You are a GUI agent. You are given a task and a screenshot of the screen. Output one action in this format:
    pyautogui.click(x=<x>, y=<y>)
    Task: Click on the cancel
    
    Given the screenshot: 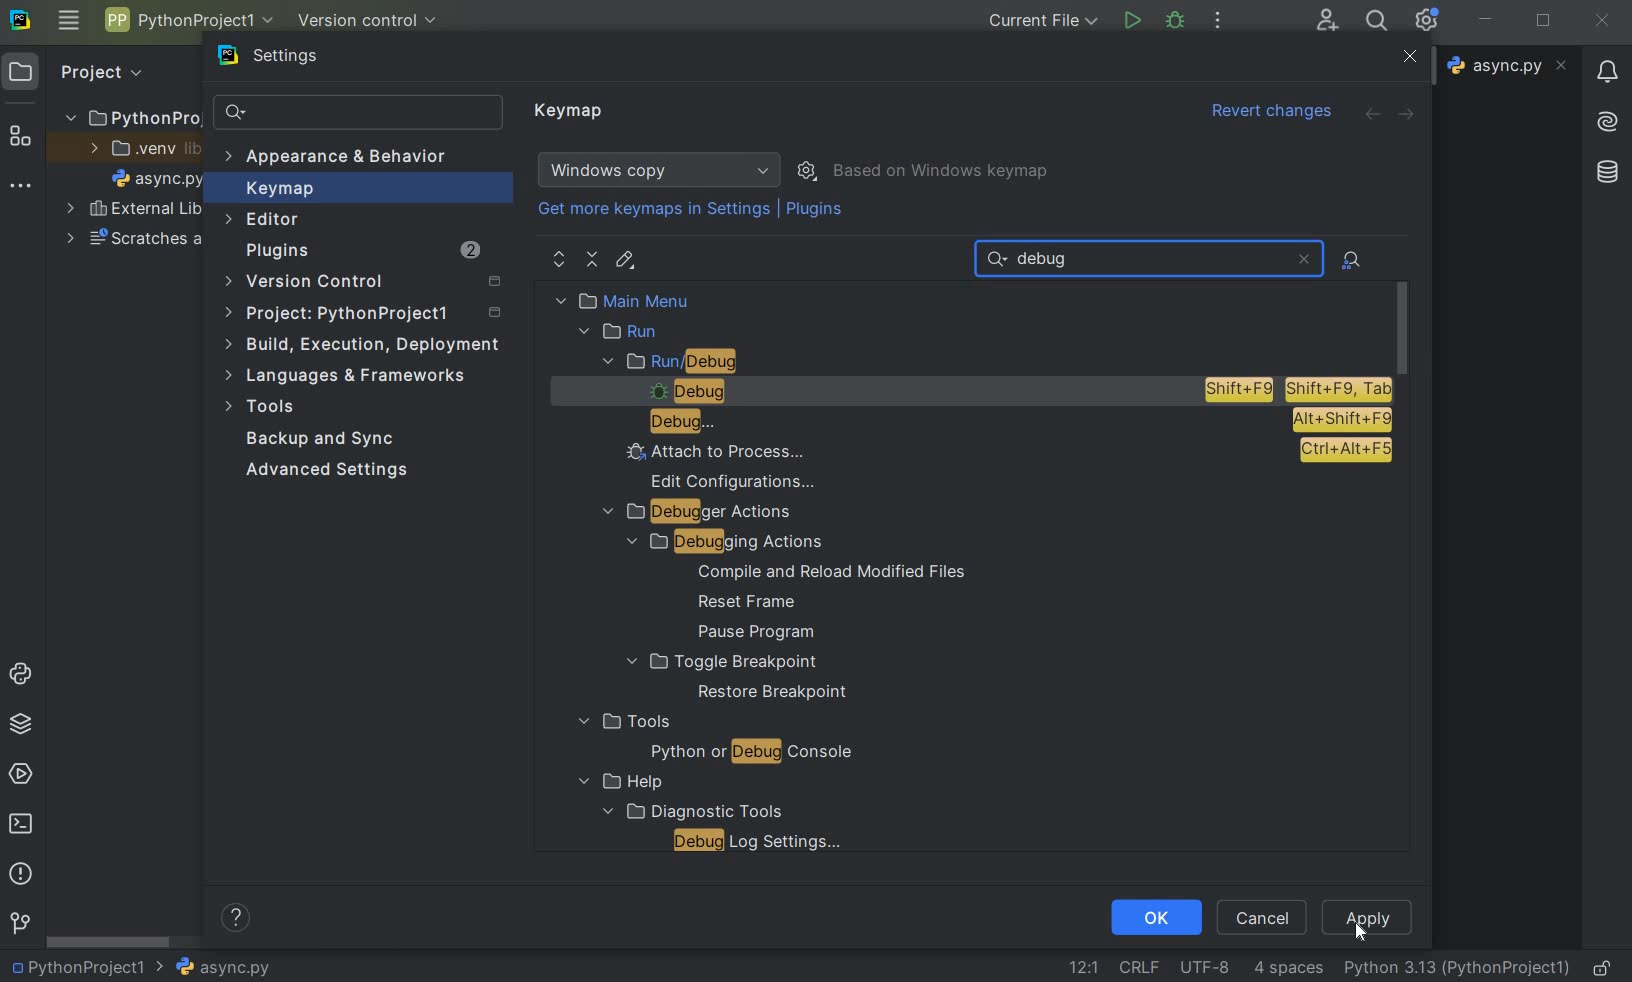 What is the action you would take?
    pyautogui.click(x=1263, y=916)
    